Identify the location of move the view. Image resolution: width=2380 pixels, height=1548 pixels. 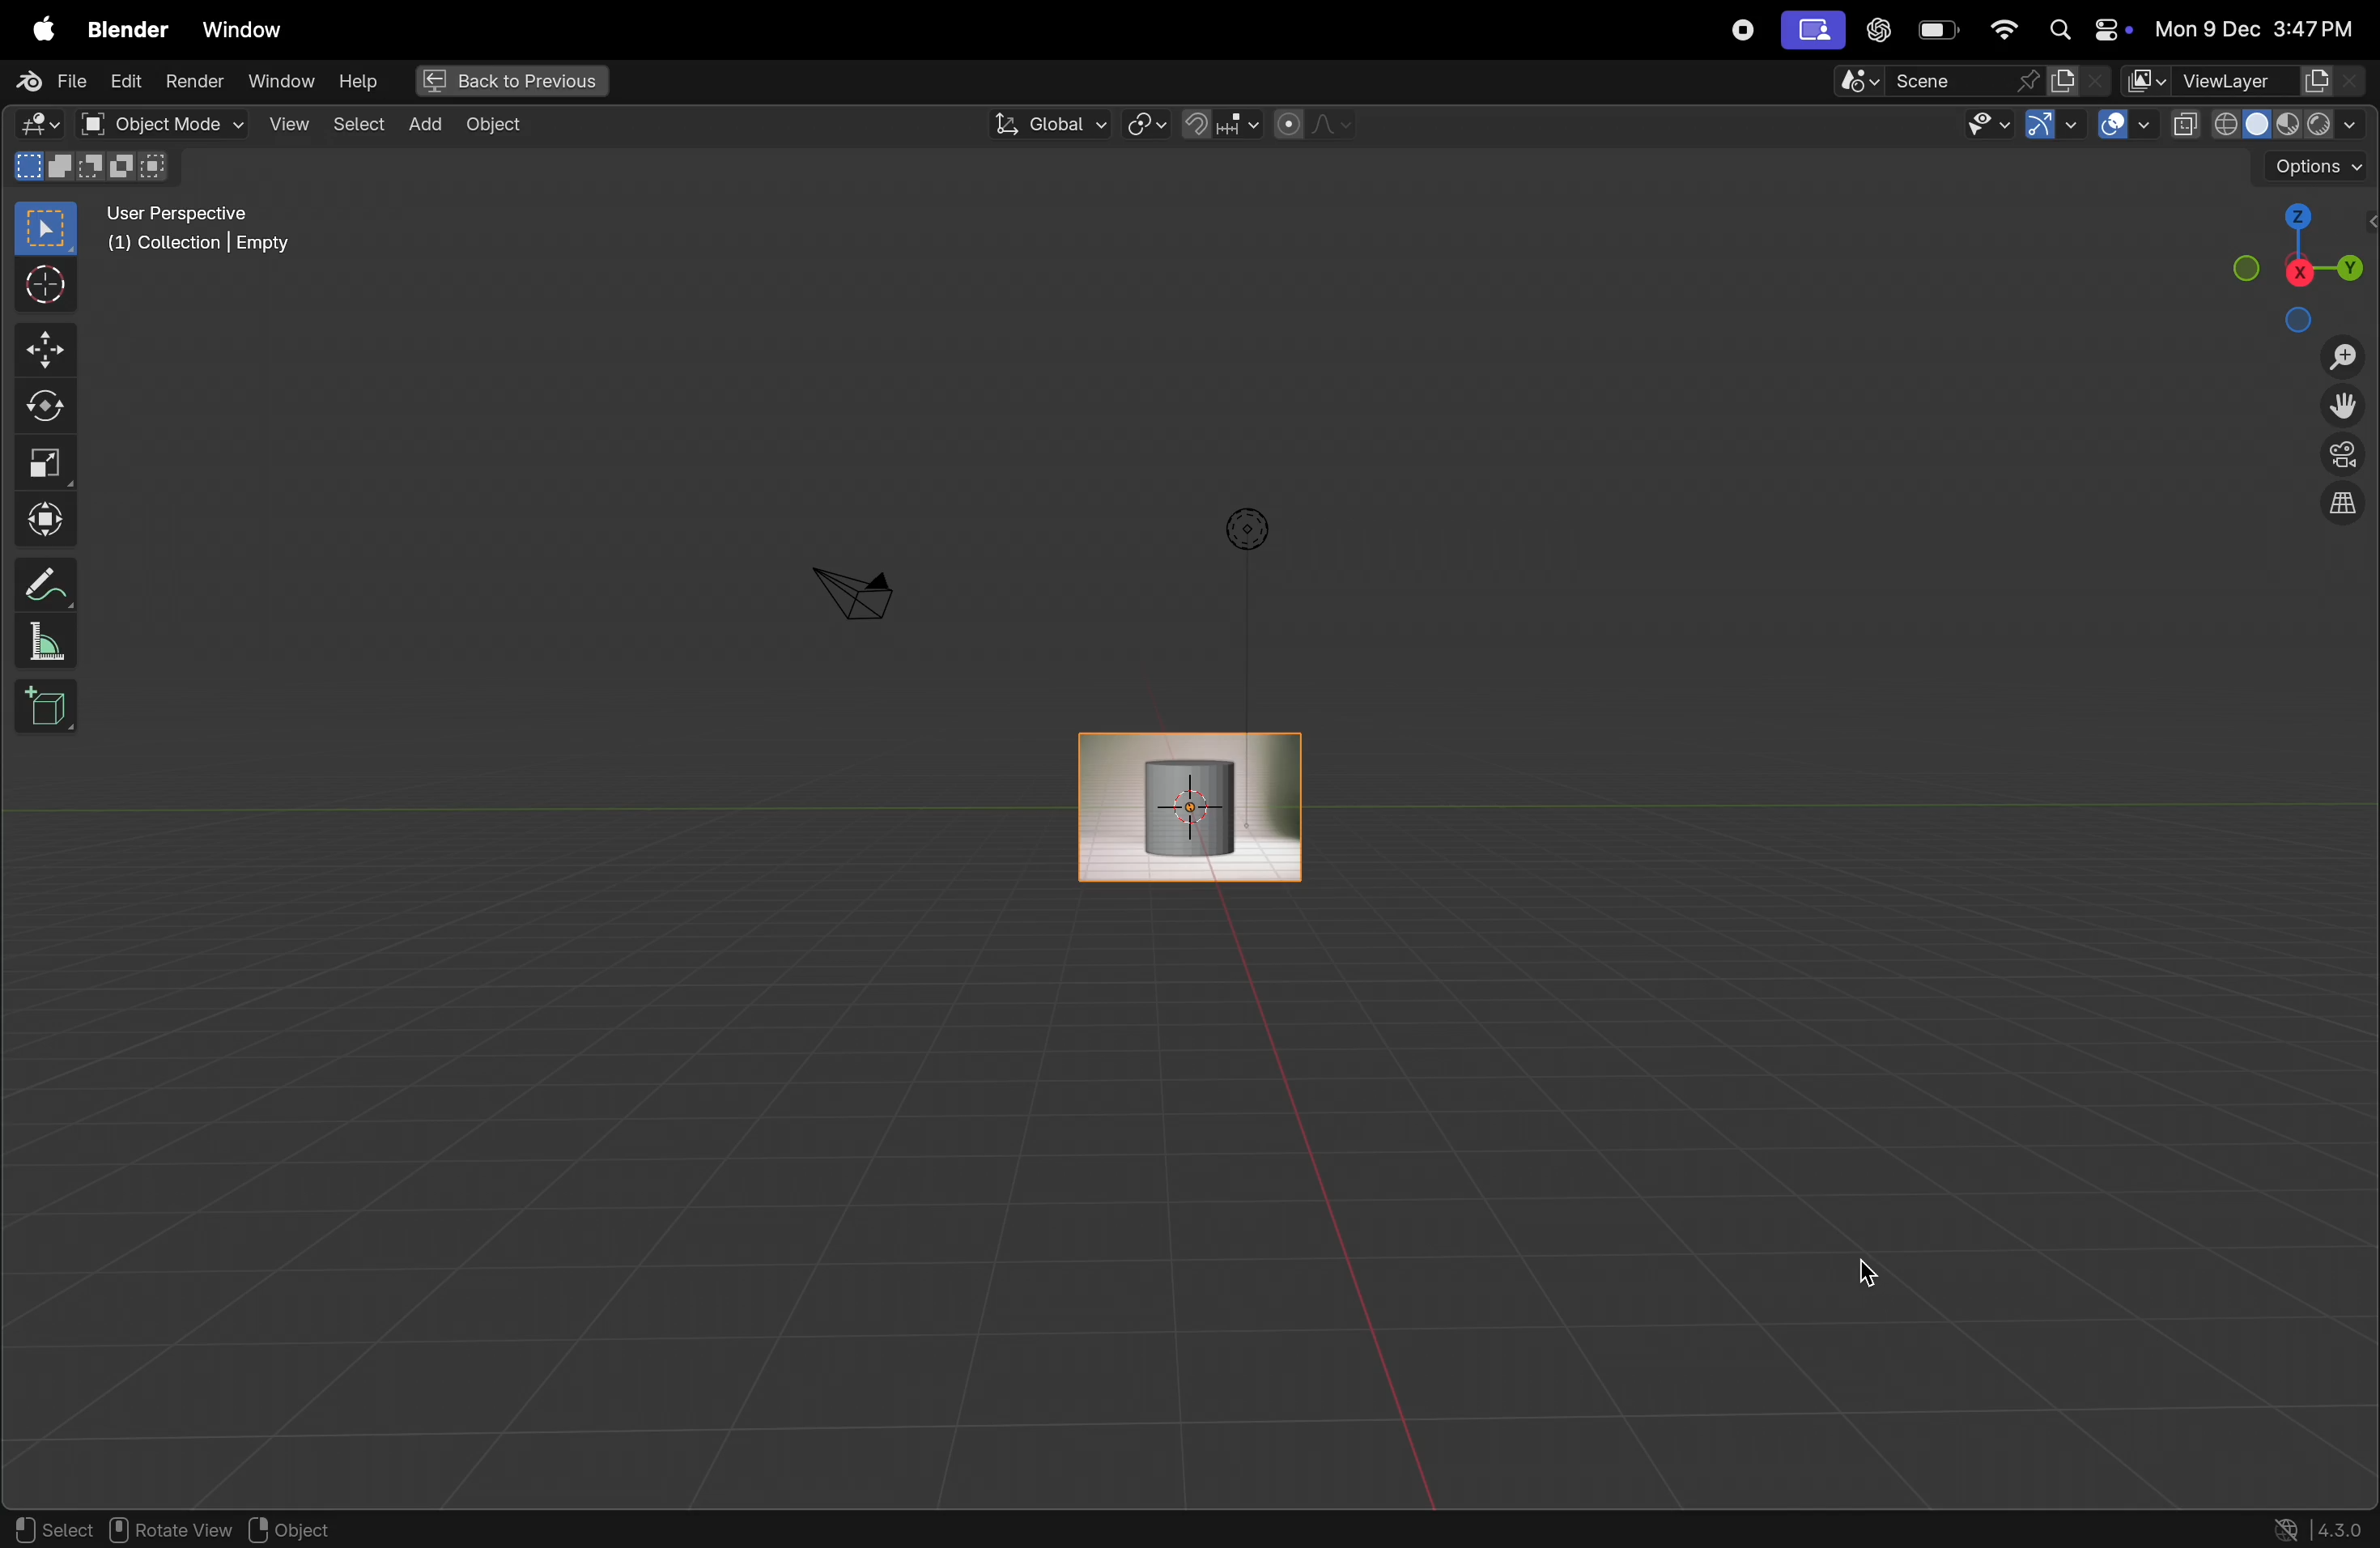
(2347, 408).